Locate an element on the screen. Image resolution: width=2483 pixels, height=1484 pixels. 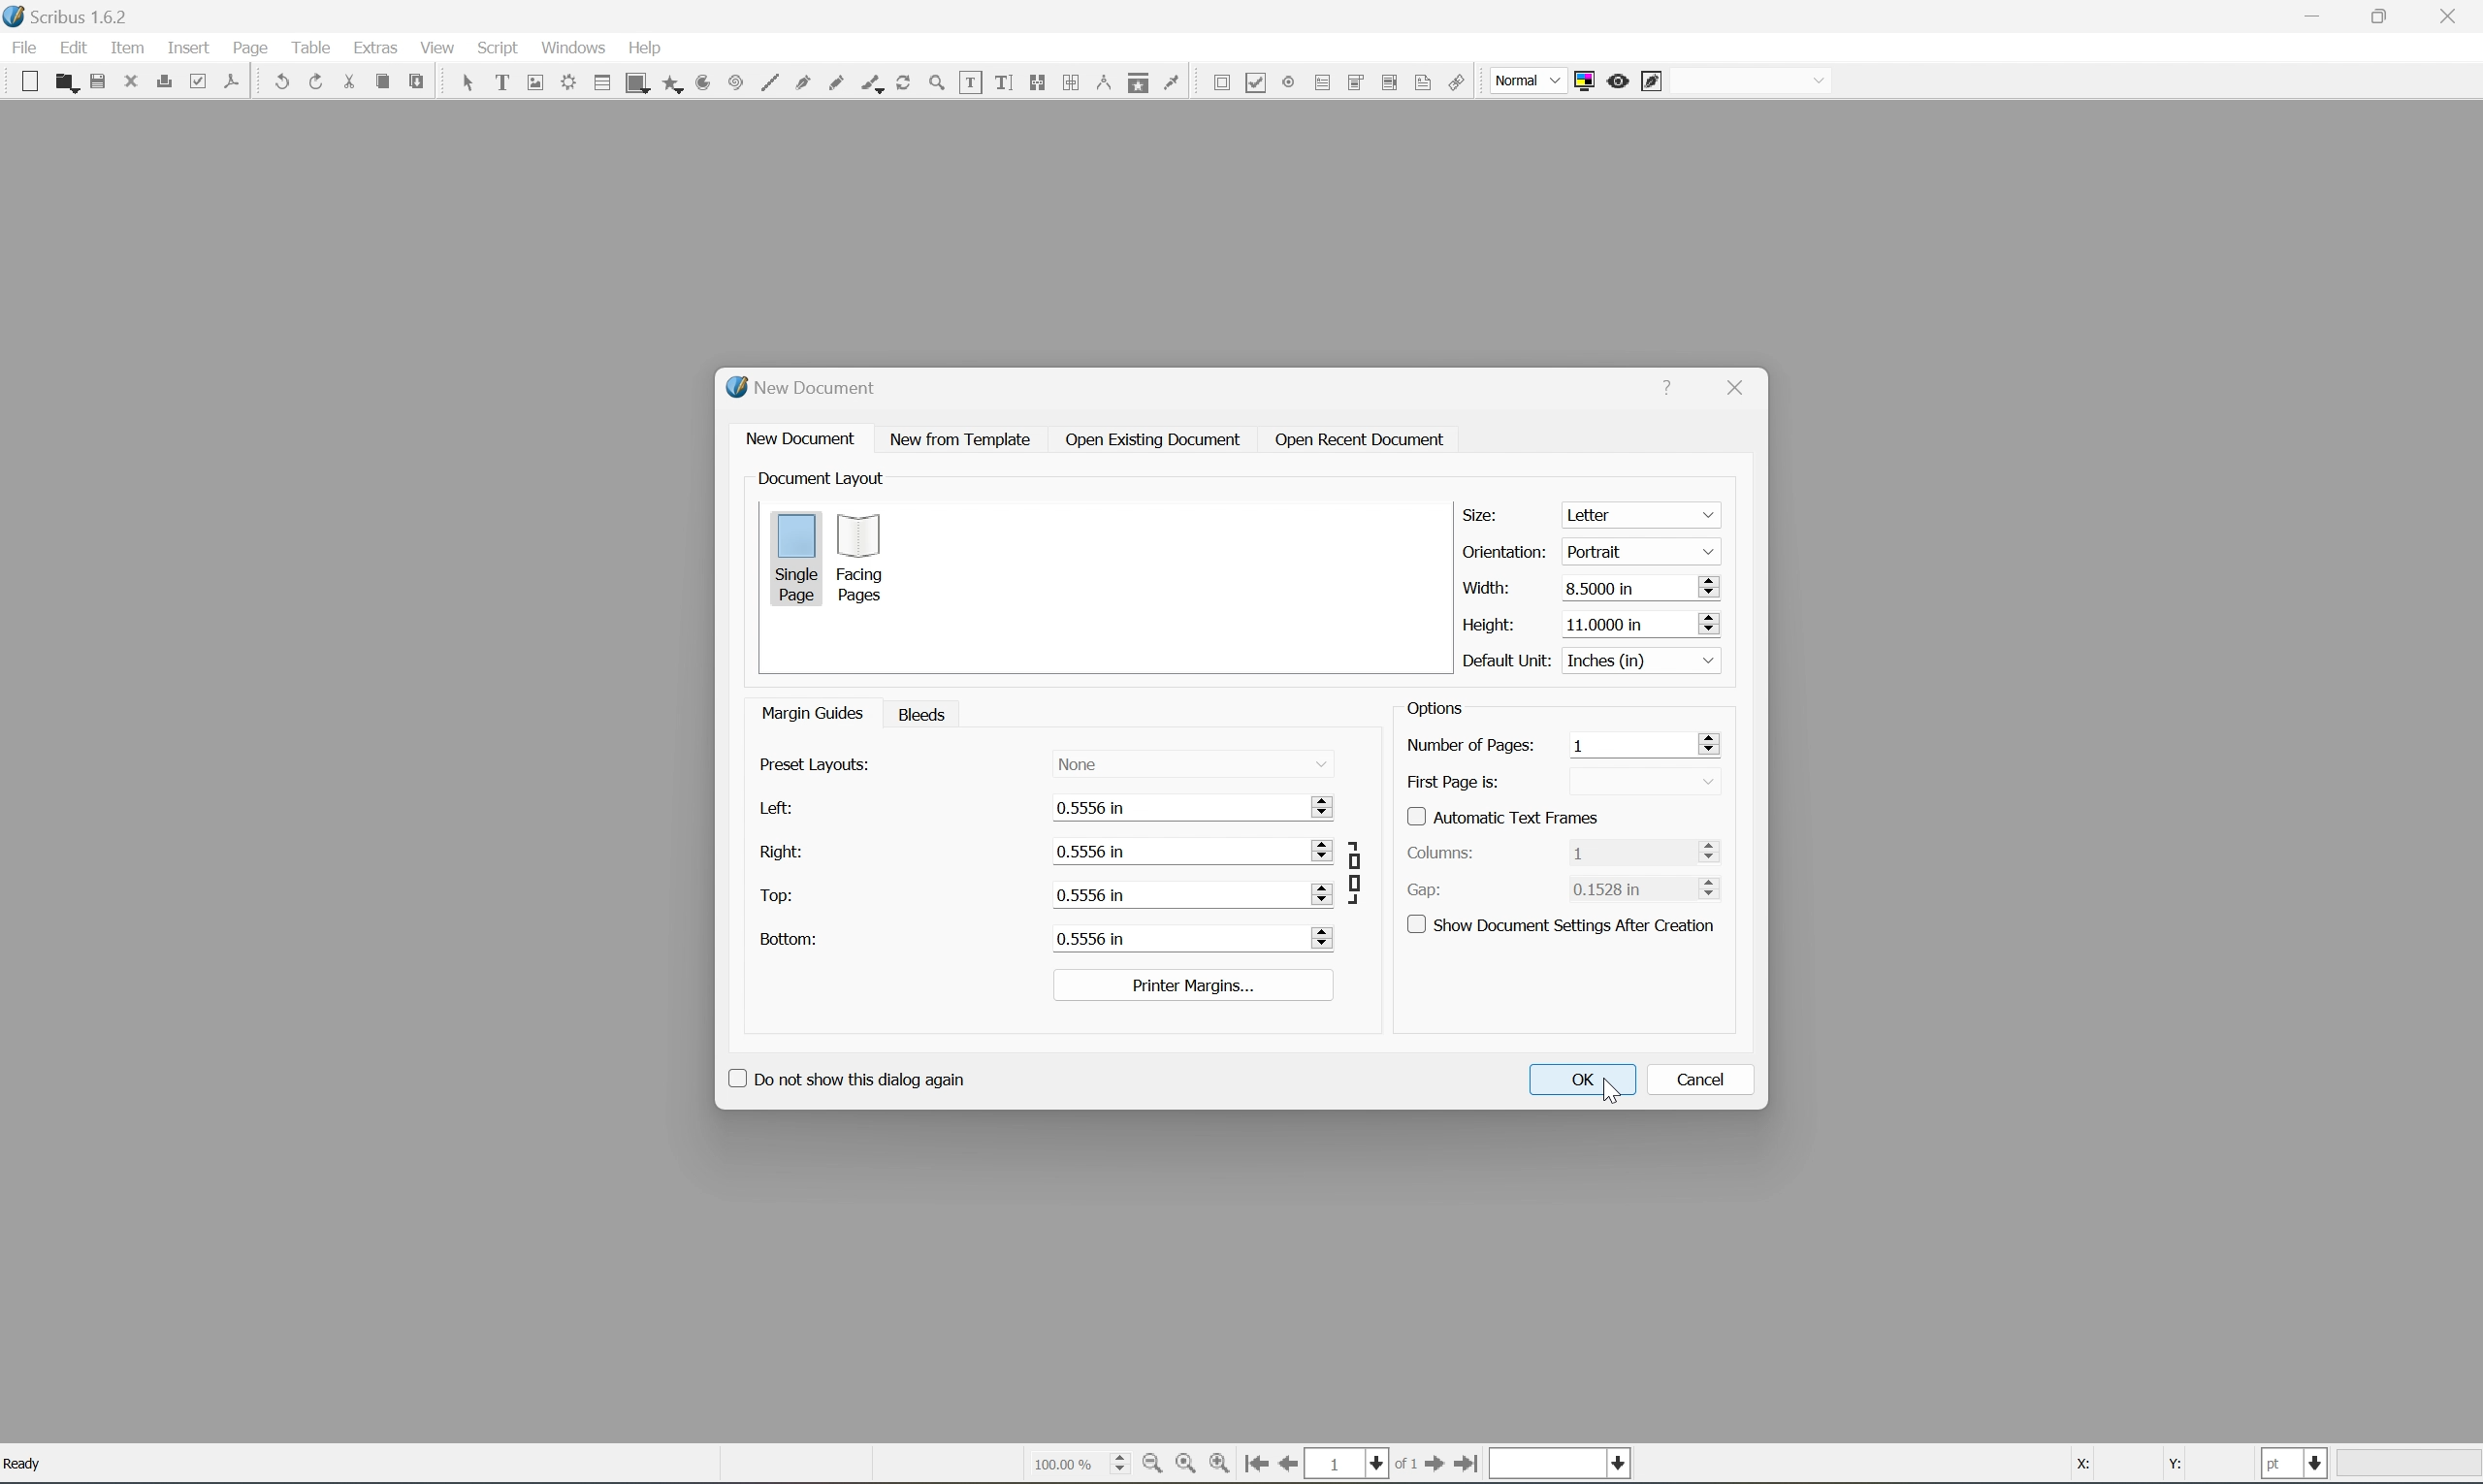
go to first page is located at coordinates (1433, 1467).